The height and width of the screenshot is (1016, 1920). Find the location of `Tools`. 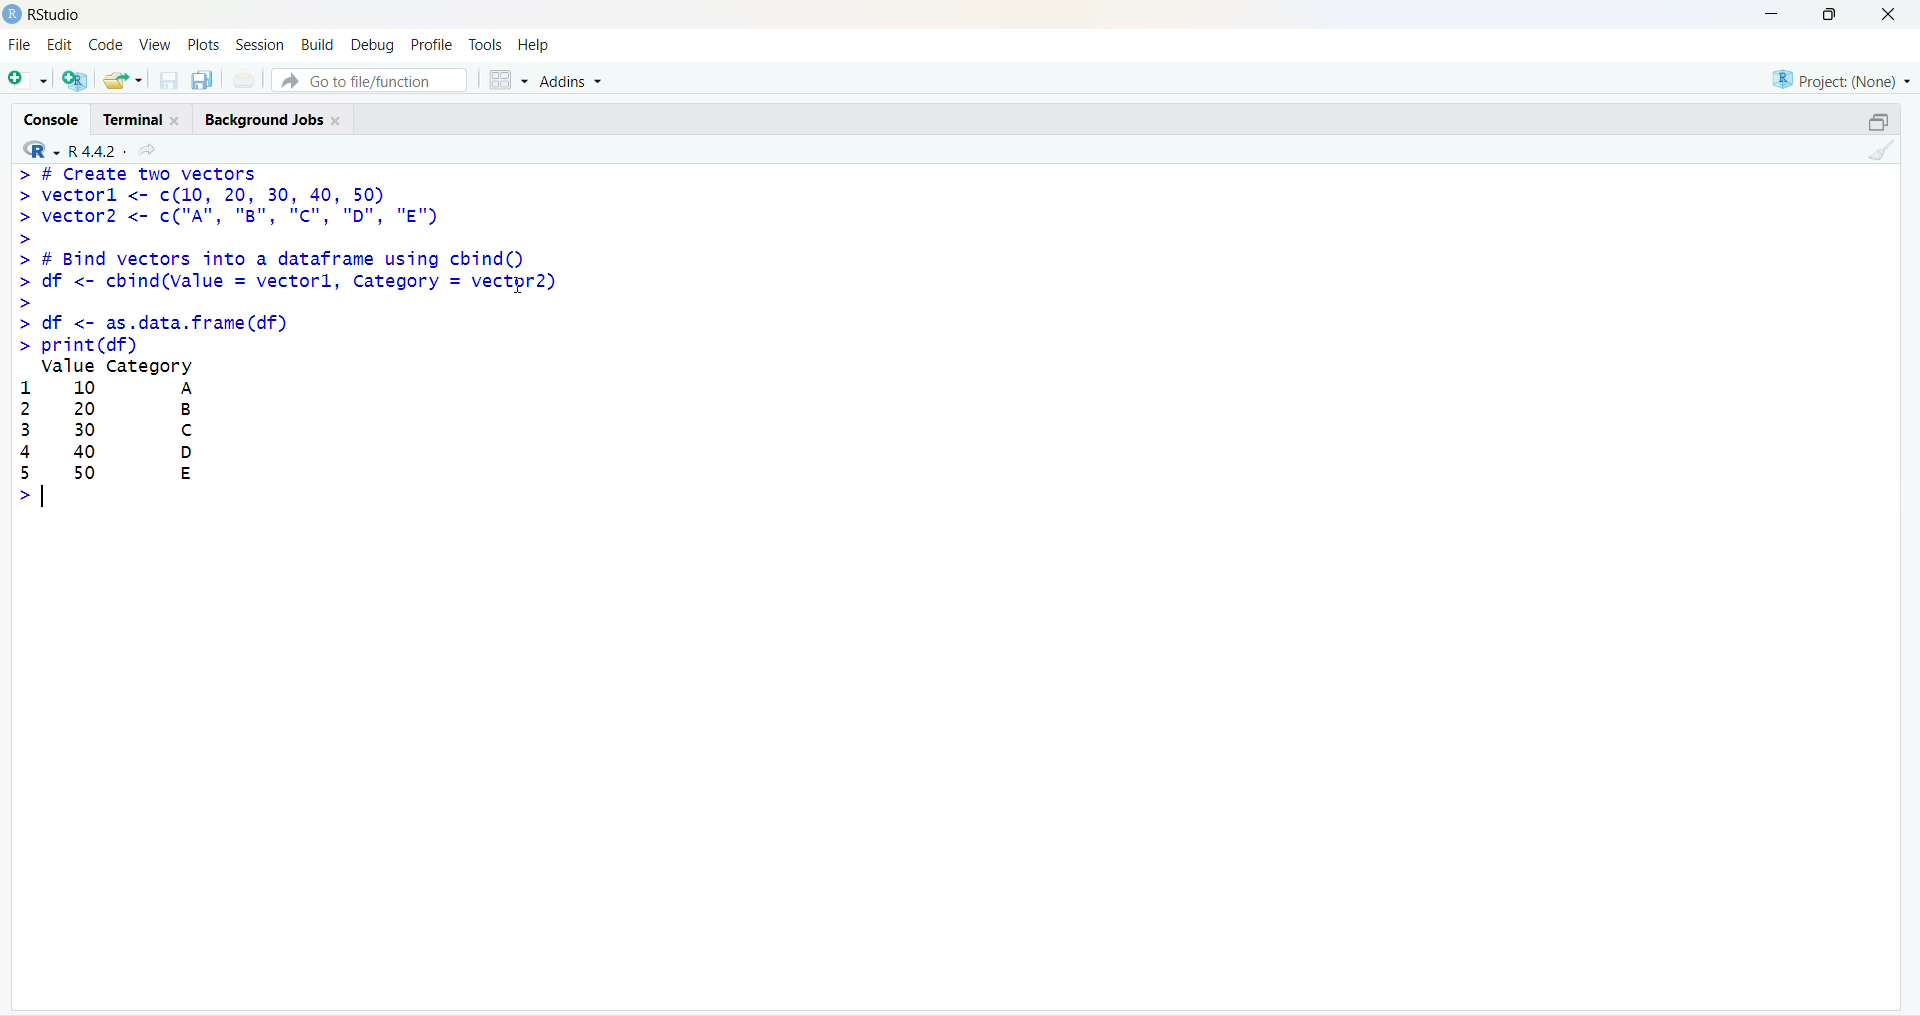

Tools is located at coordinates (486, 44).